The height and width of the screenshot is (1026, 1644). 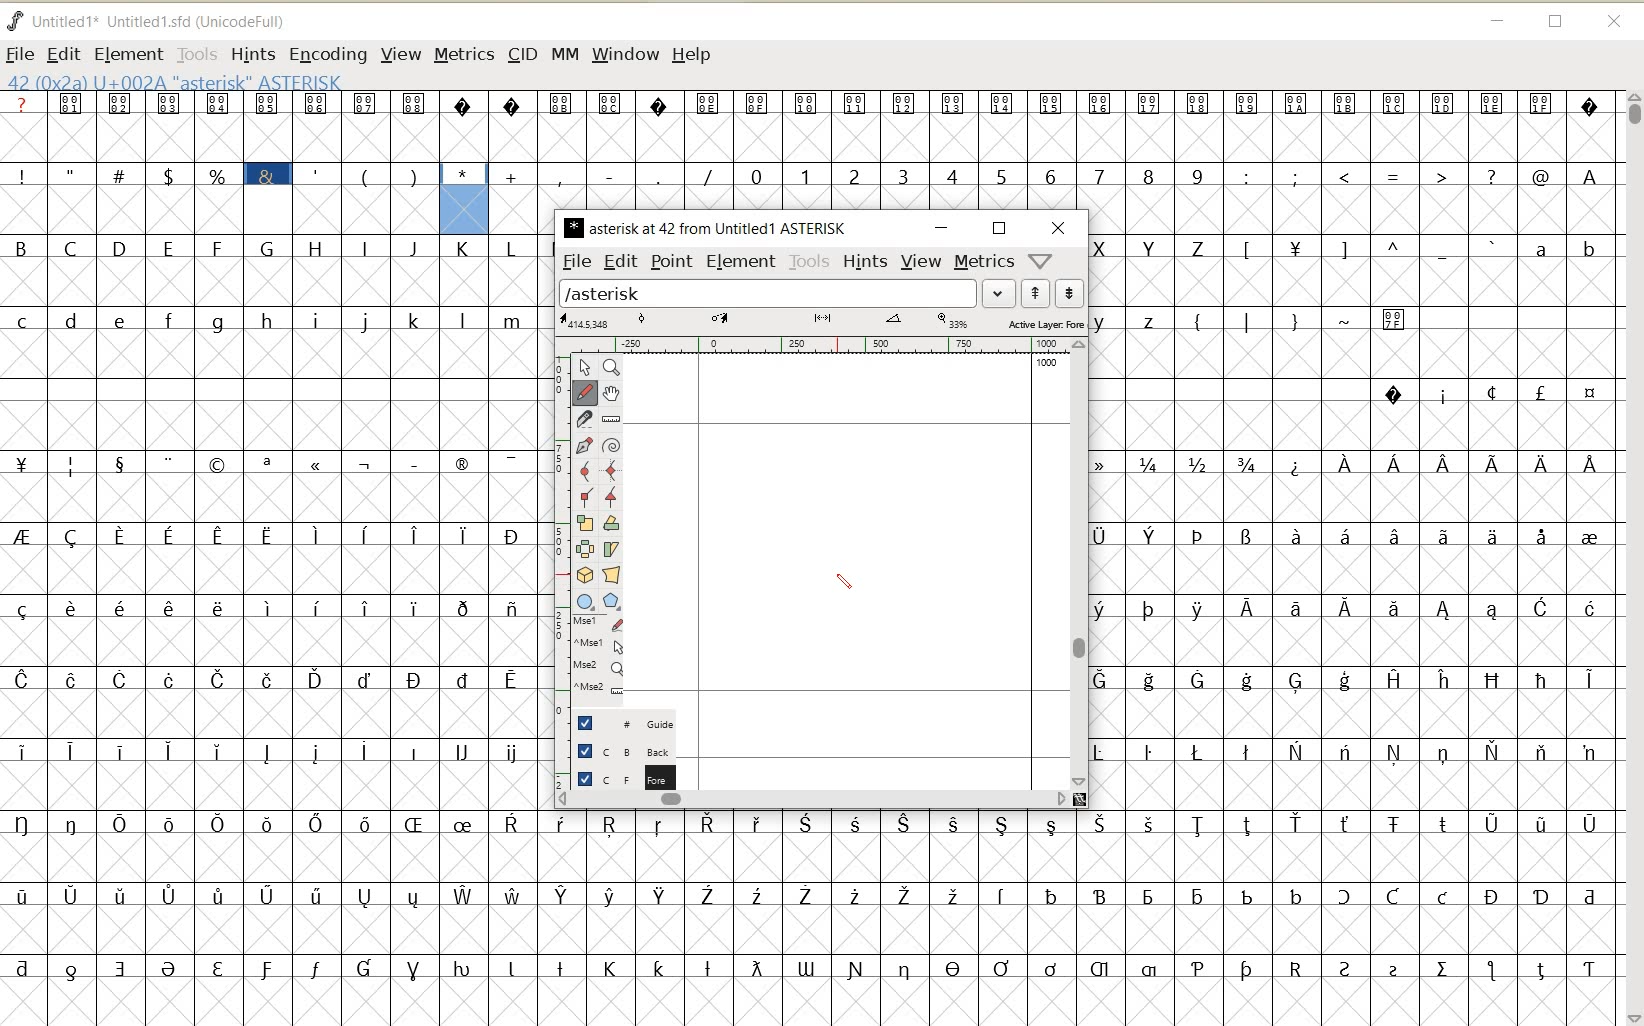 What do you see at coordinates (465, 199) in the screenshot?
I see `glyph selected` at bounding box center [465, 199].